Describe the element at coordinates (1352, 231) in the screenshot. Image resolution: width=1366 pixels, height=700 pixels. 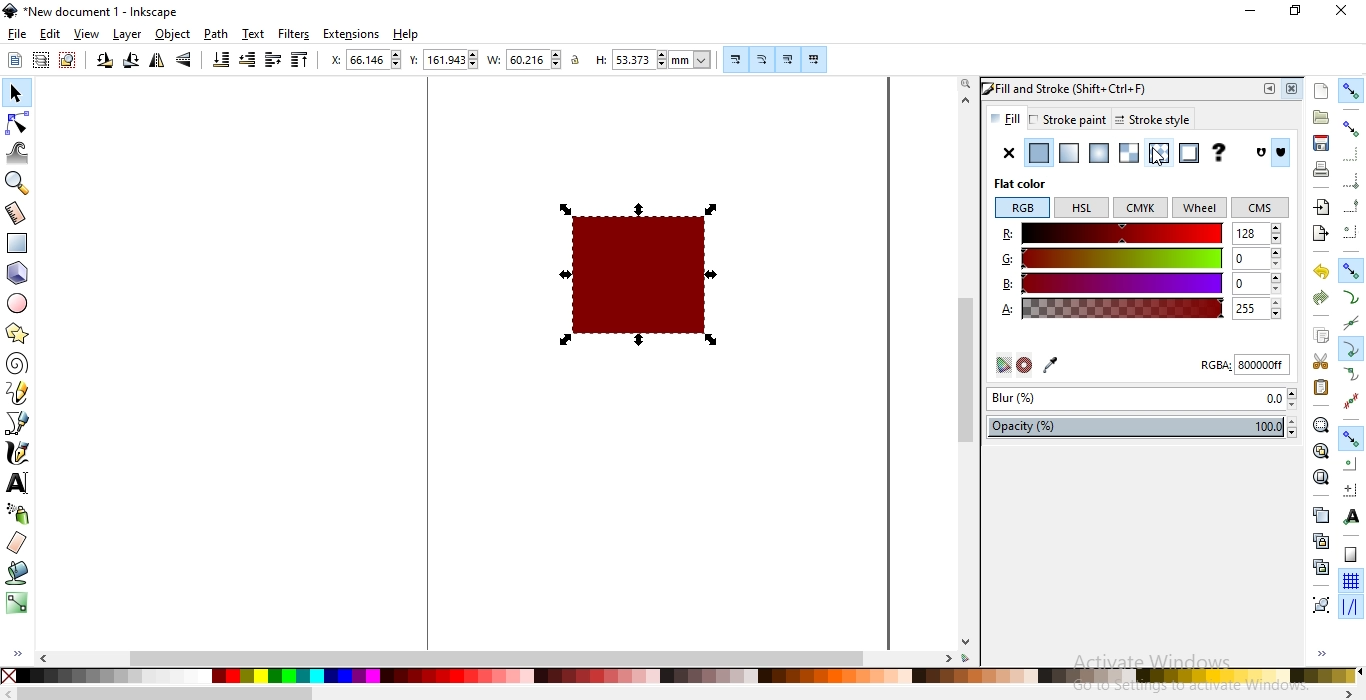
I see `snap centers of bounding boxes` at that location.